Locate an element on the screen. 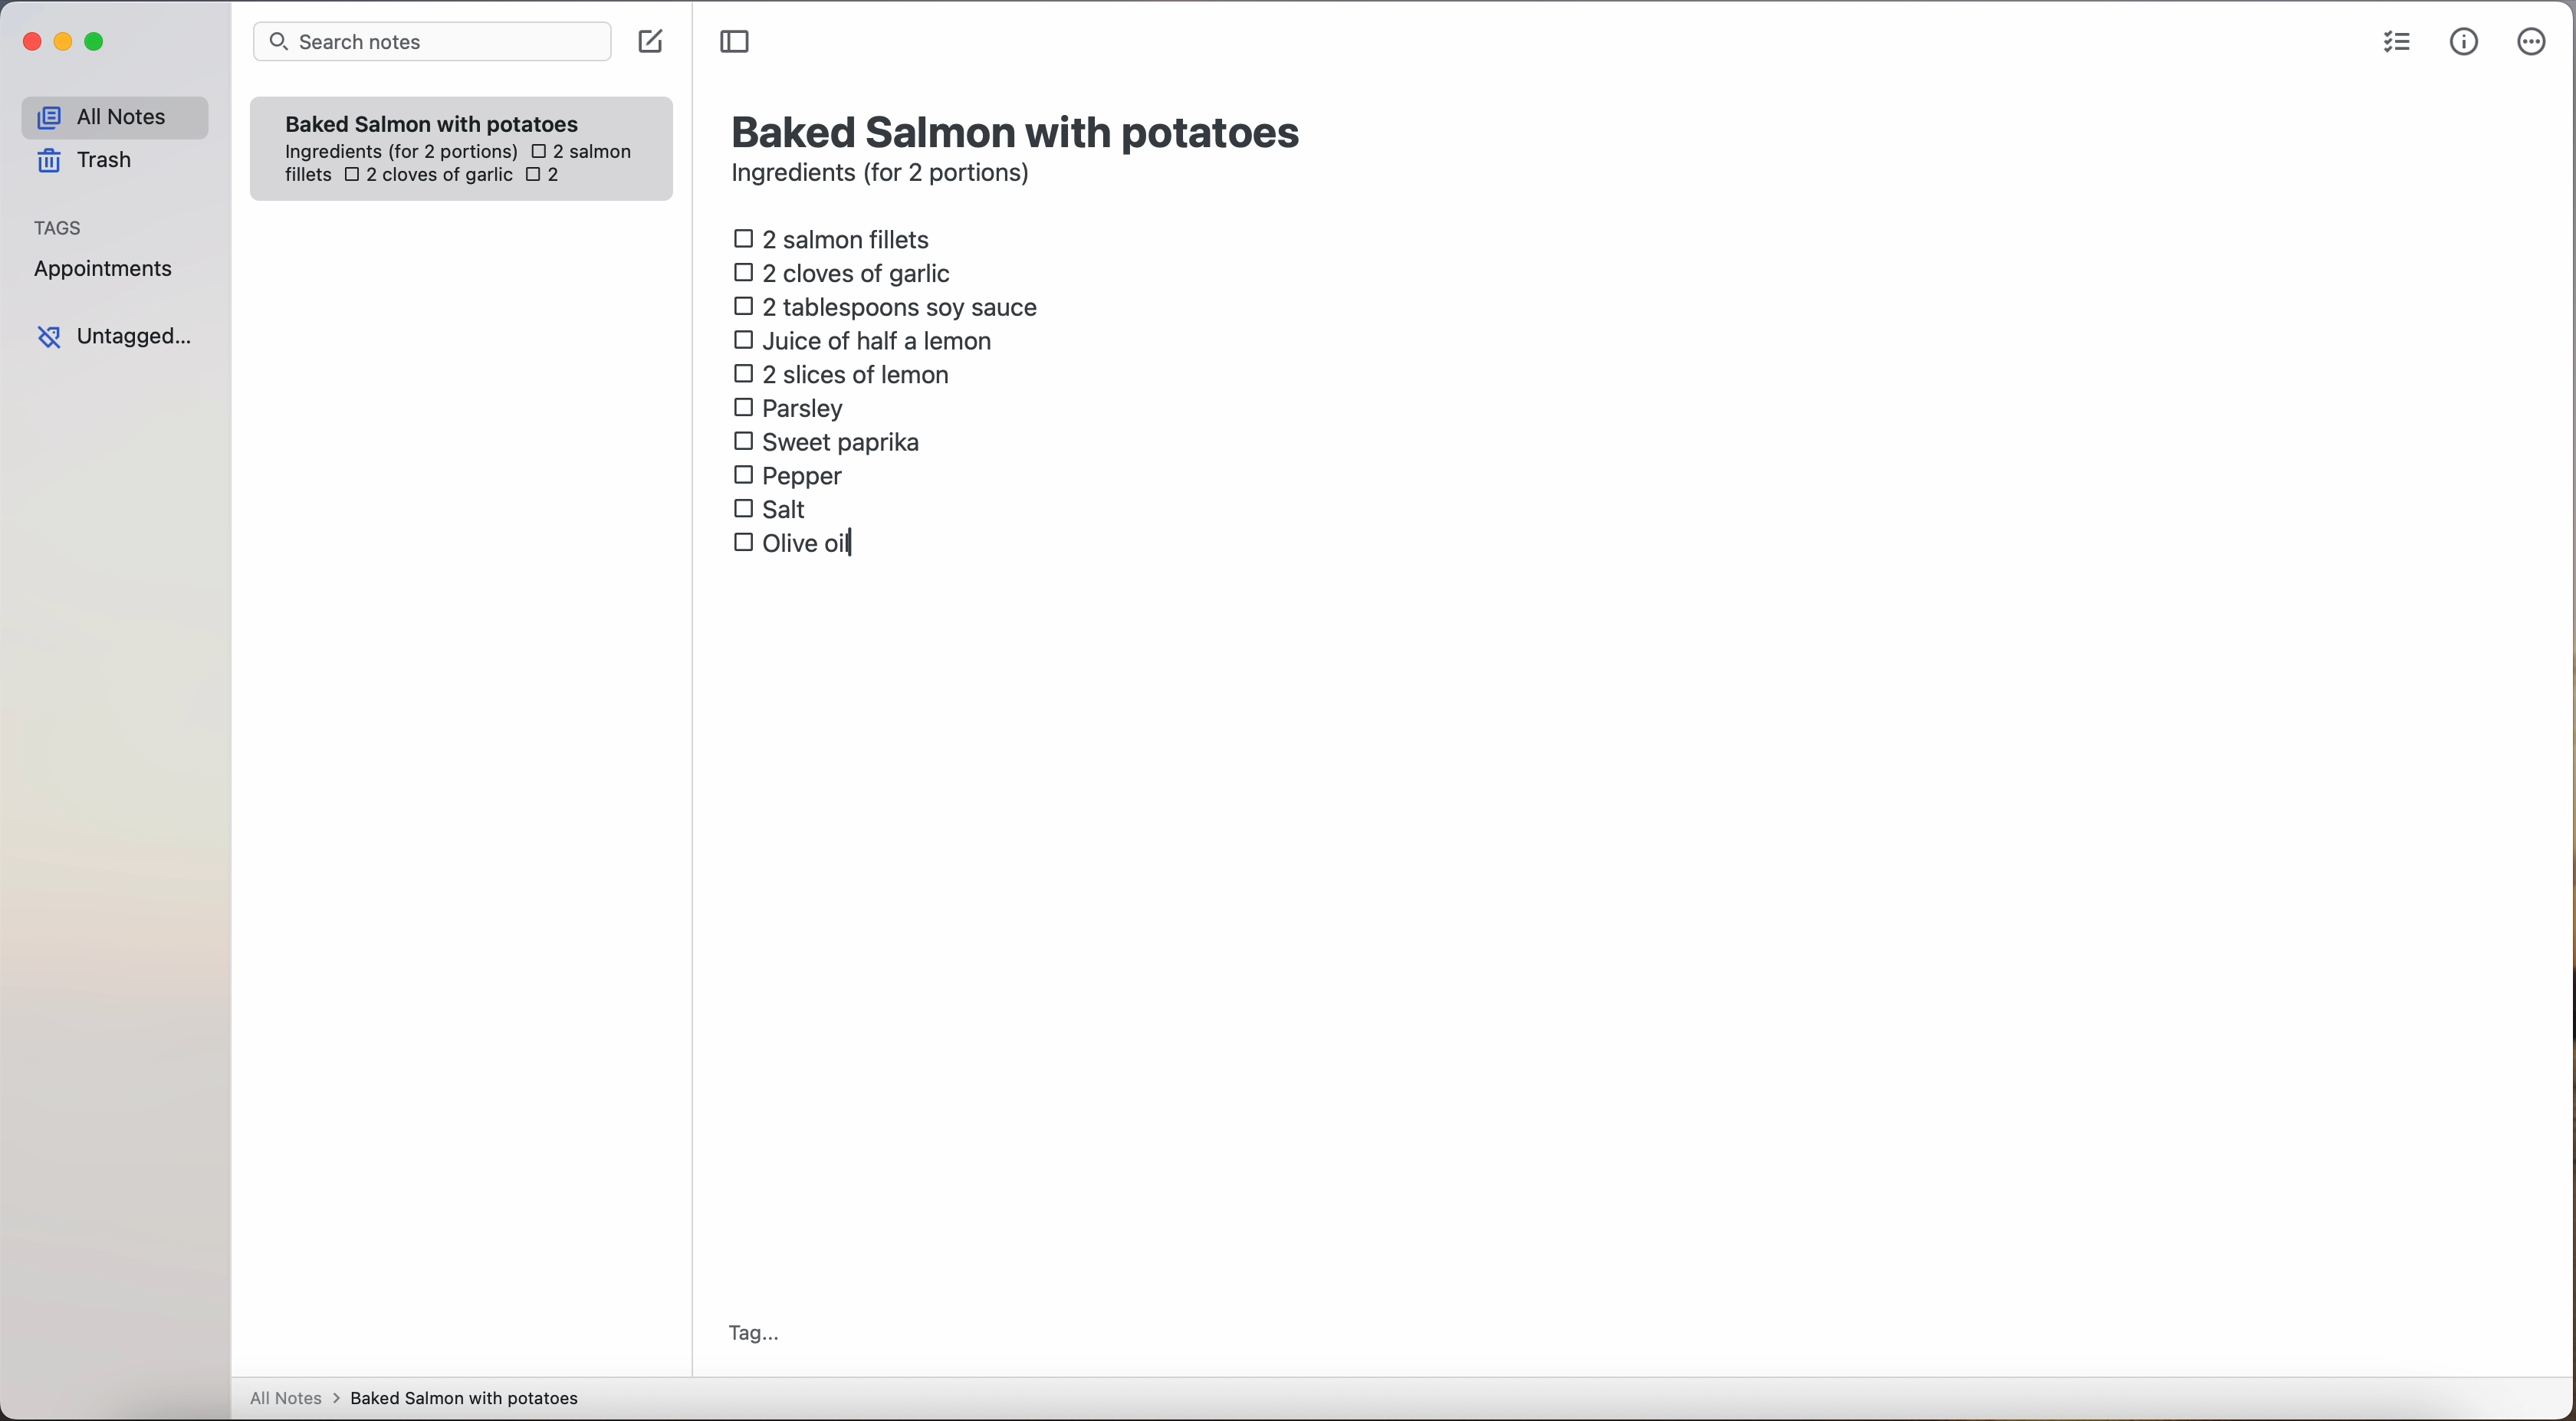  maximize is located at coordinates (98, 41).